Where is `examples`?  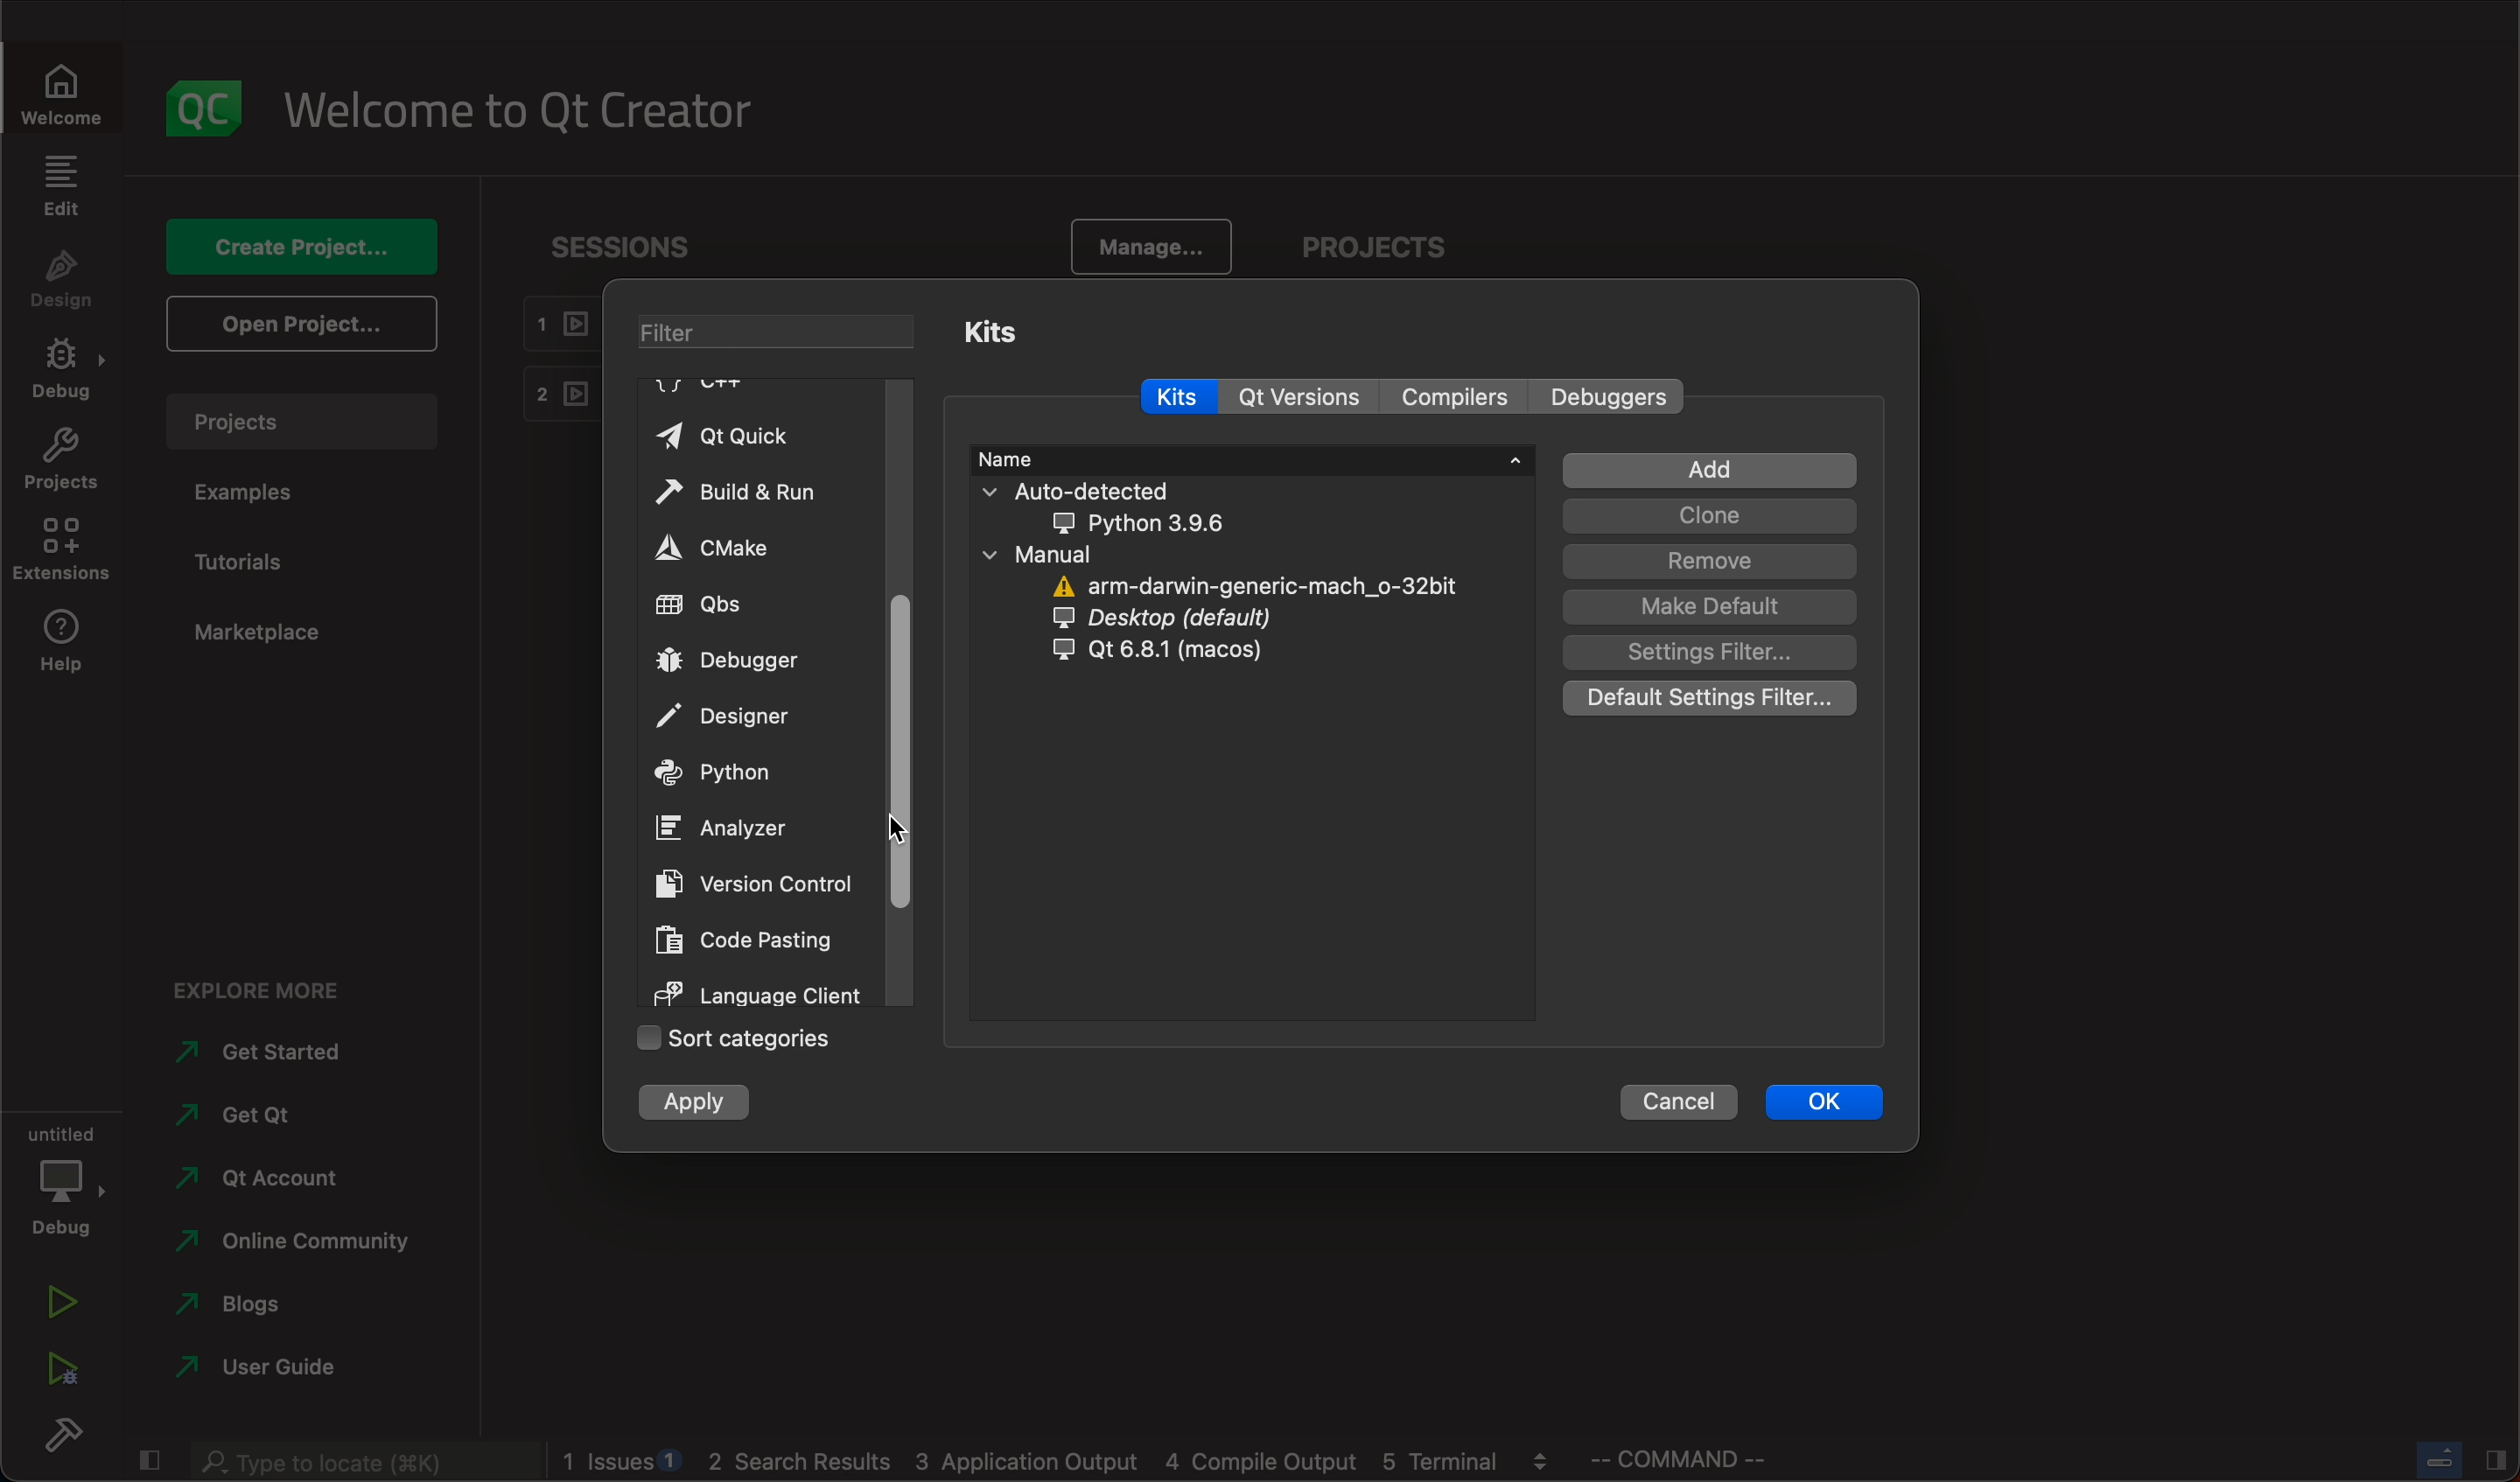 examples is located at coordinates (250, 497).